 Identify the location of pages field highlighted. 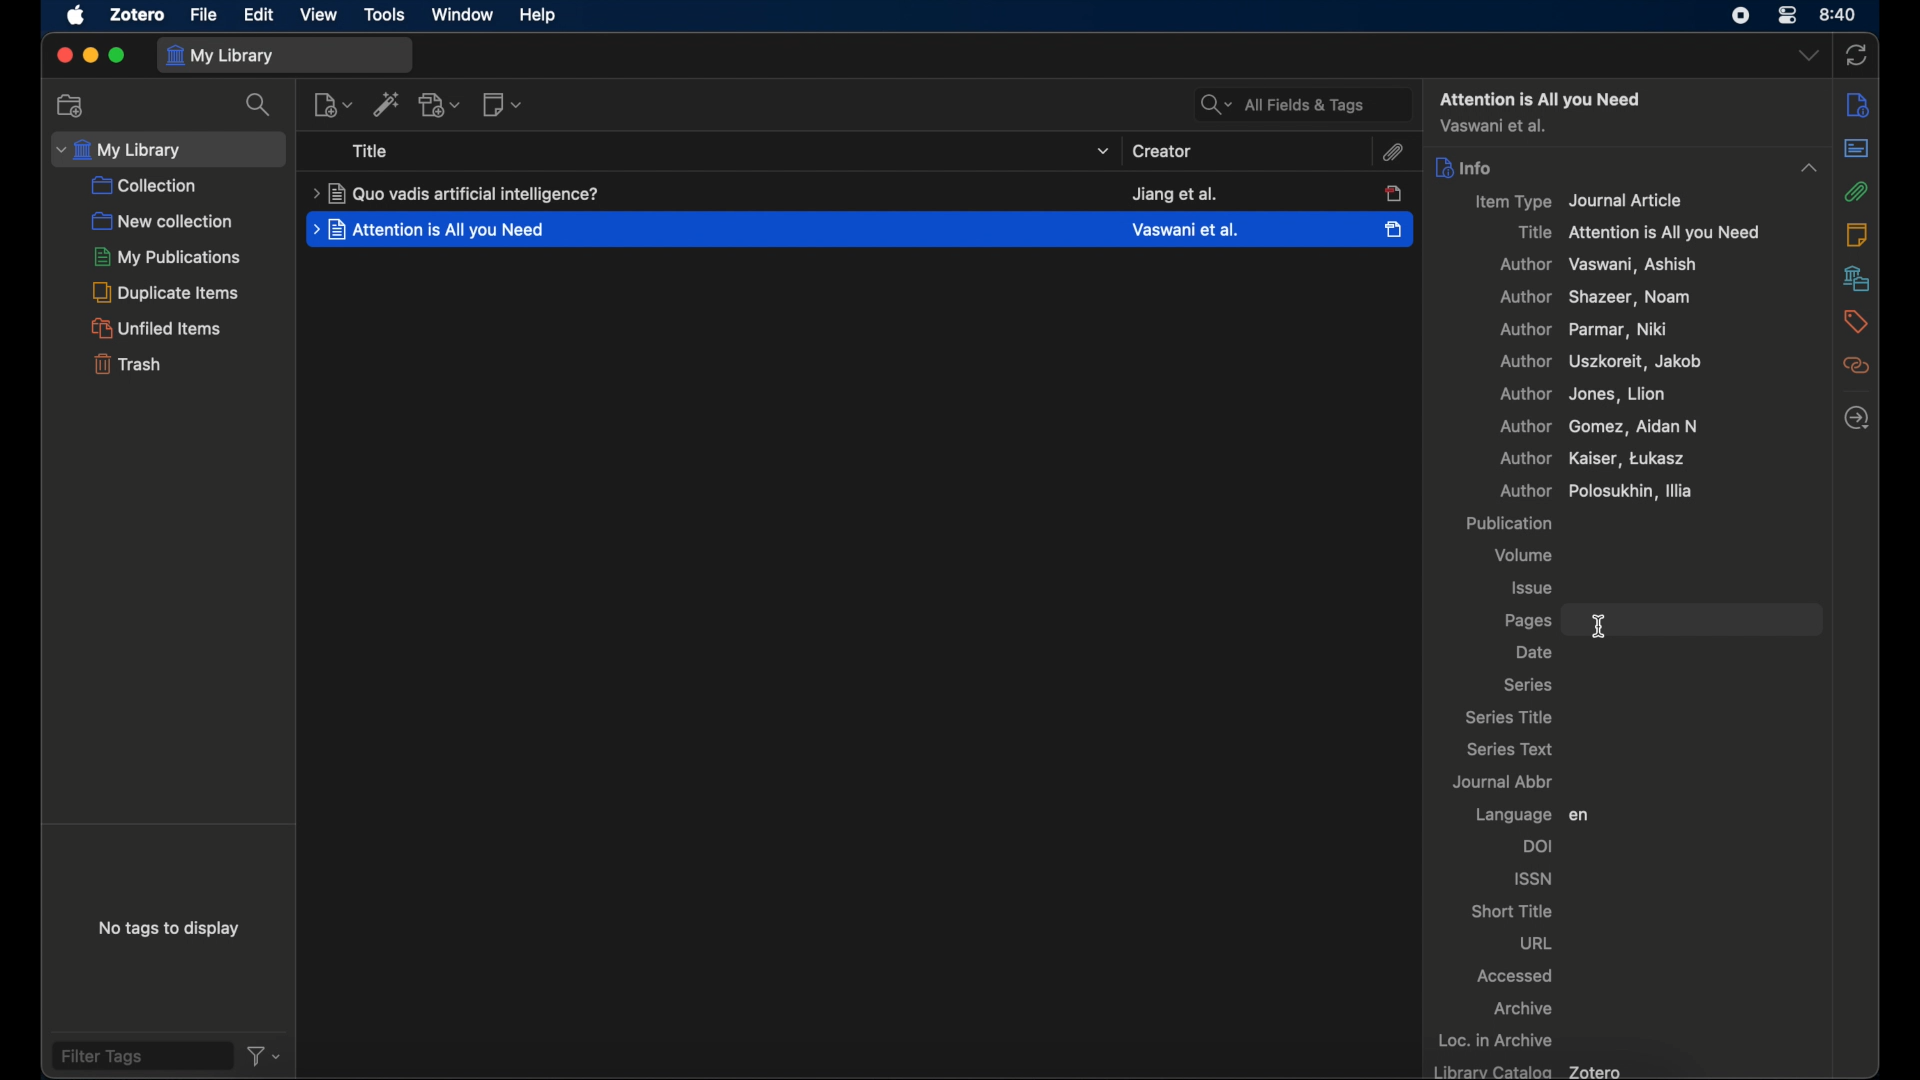
(1629, 619).